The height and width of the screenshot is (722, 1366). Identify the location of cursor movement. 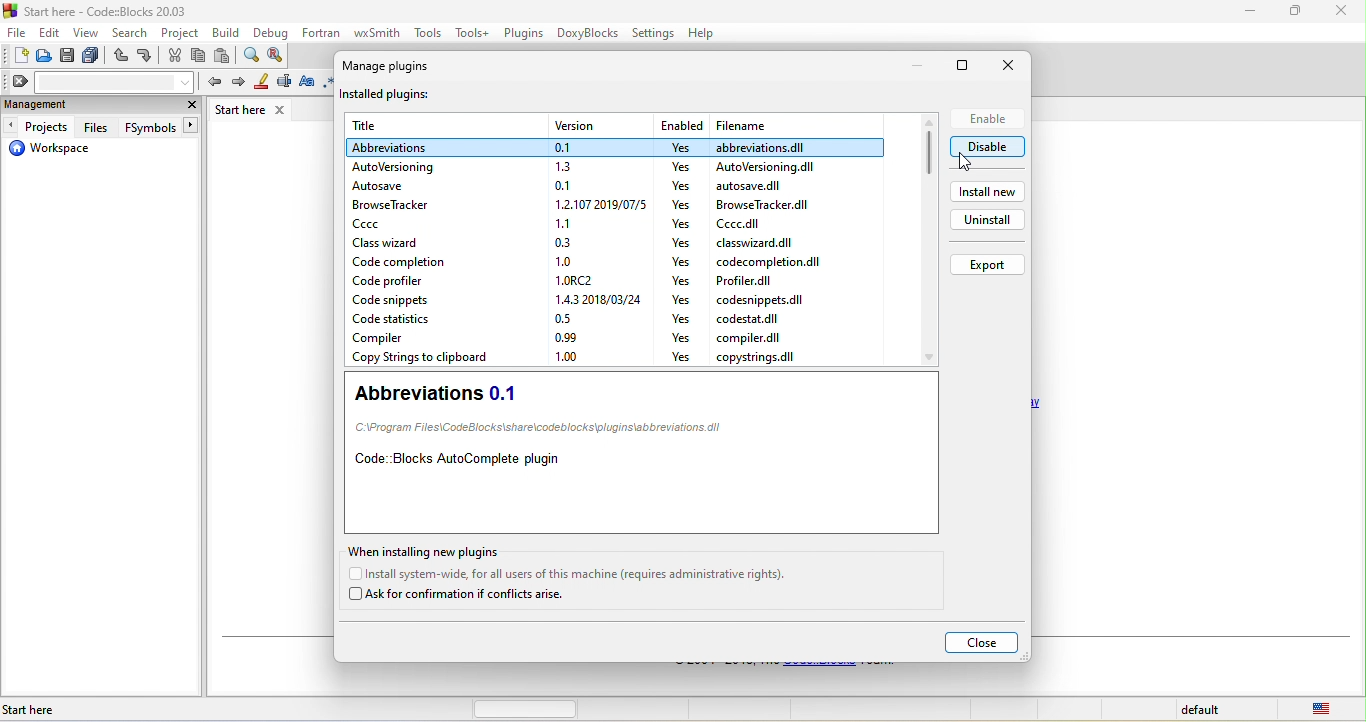
(968, 164).